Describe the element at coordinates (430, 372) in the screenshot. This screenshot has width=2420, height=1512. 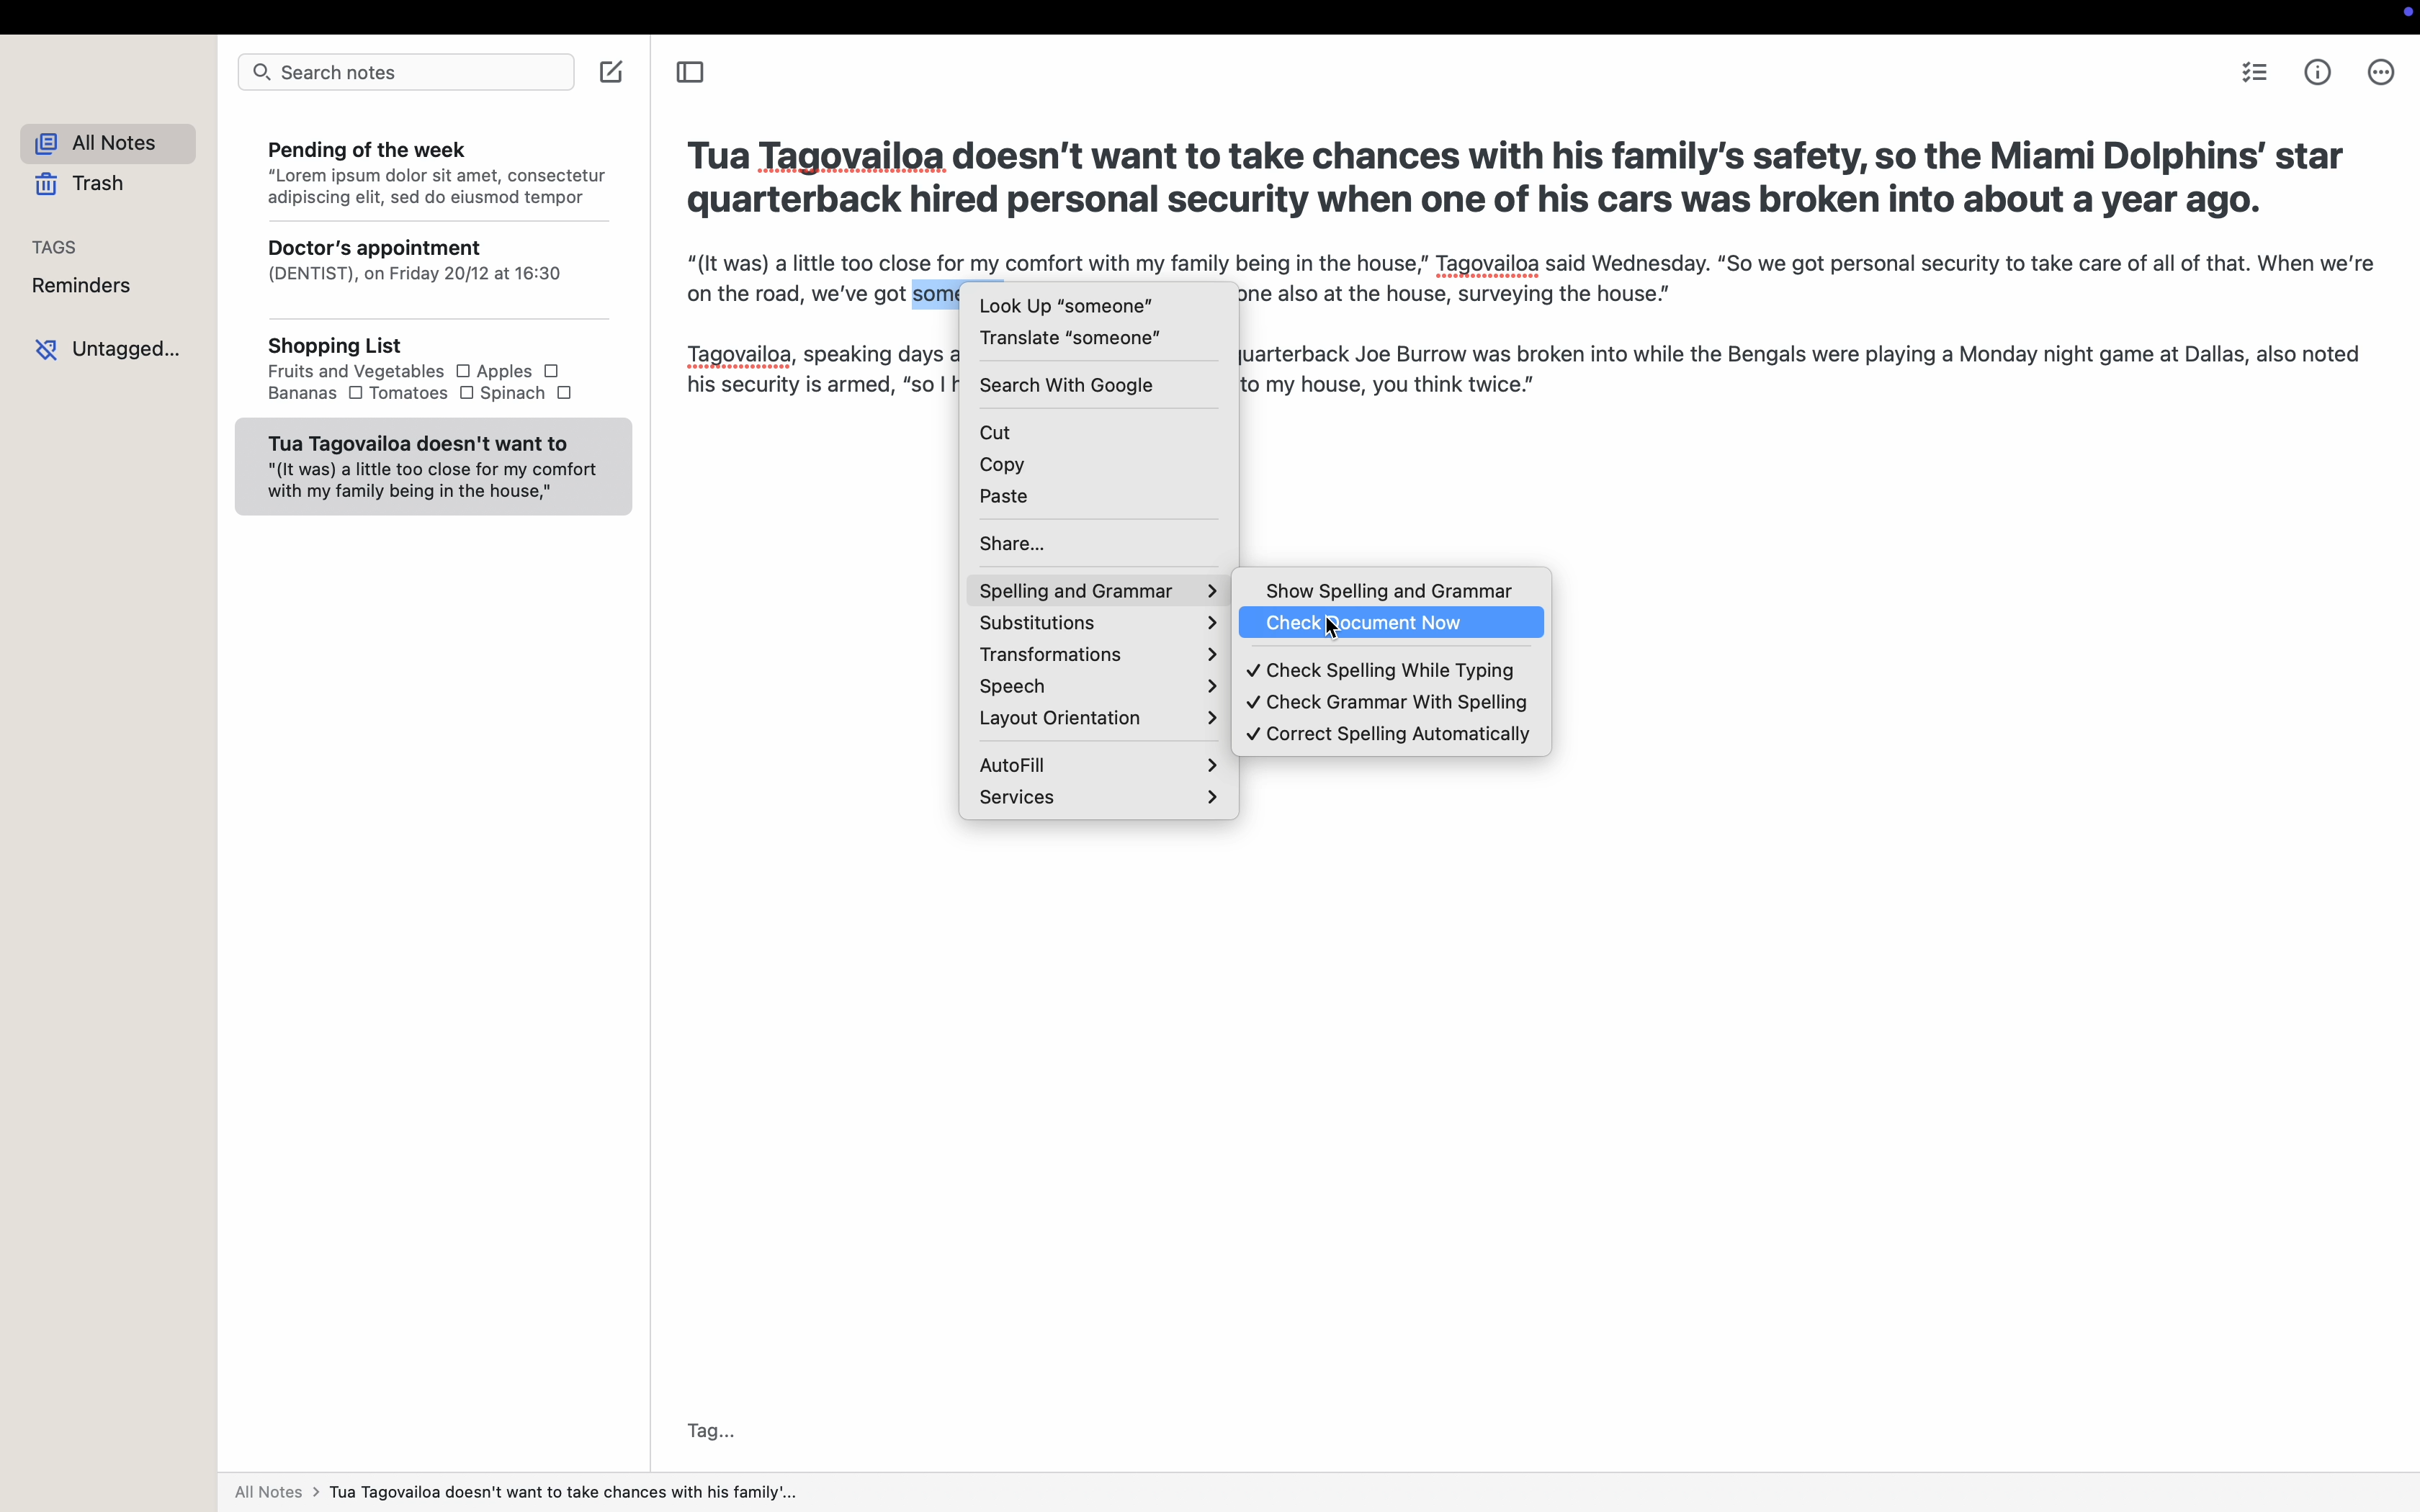
I see `2nopping LIst
Fruits and Vegetables O Apples O
Bananas O Tomatoes O Spinach O` at that location.